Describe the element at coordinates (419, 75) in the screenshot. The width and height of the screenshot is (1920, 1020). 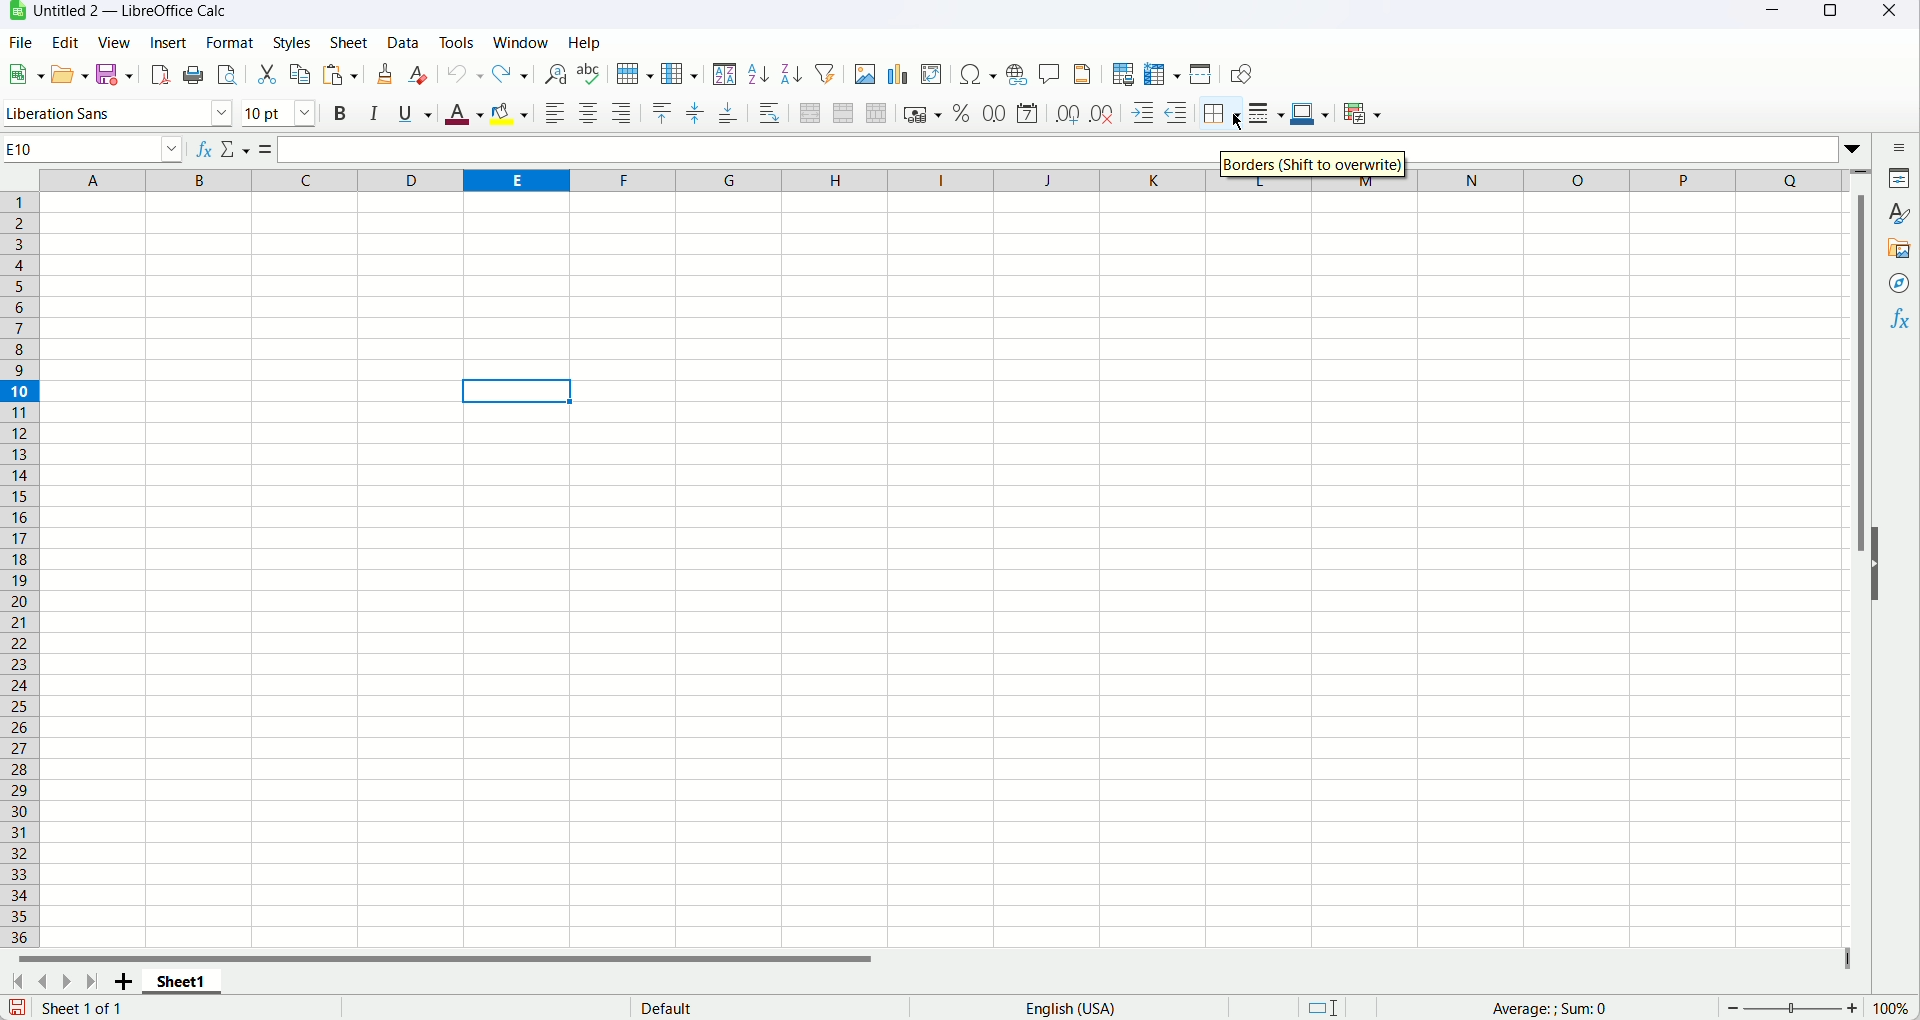
I see `Clear direct formatting` at that location.